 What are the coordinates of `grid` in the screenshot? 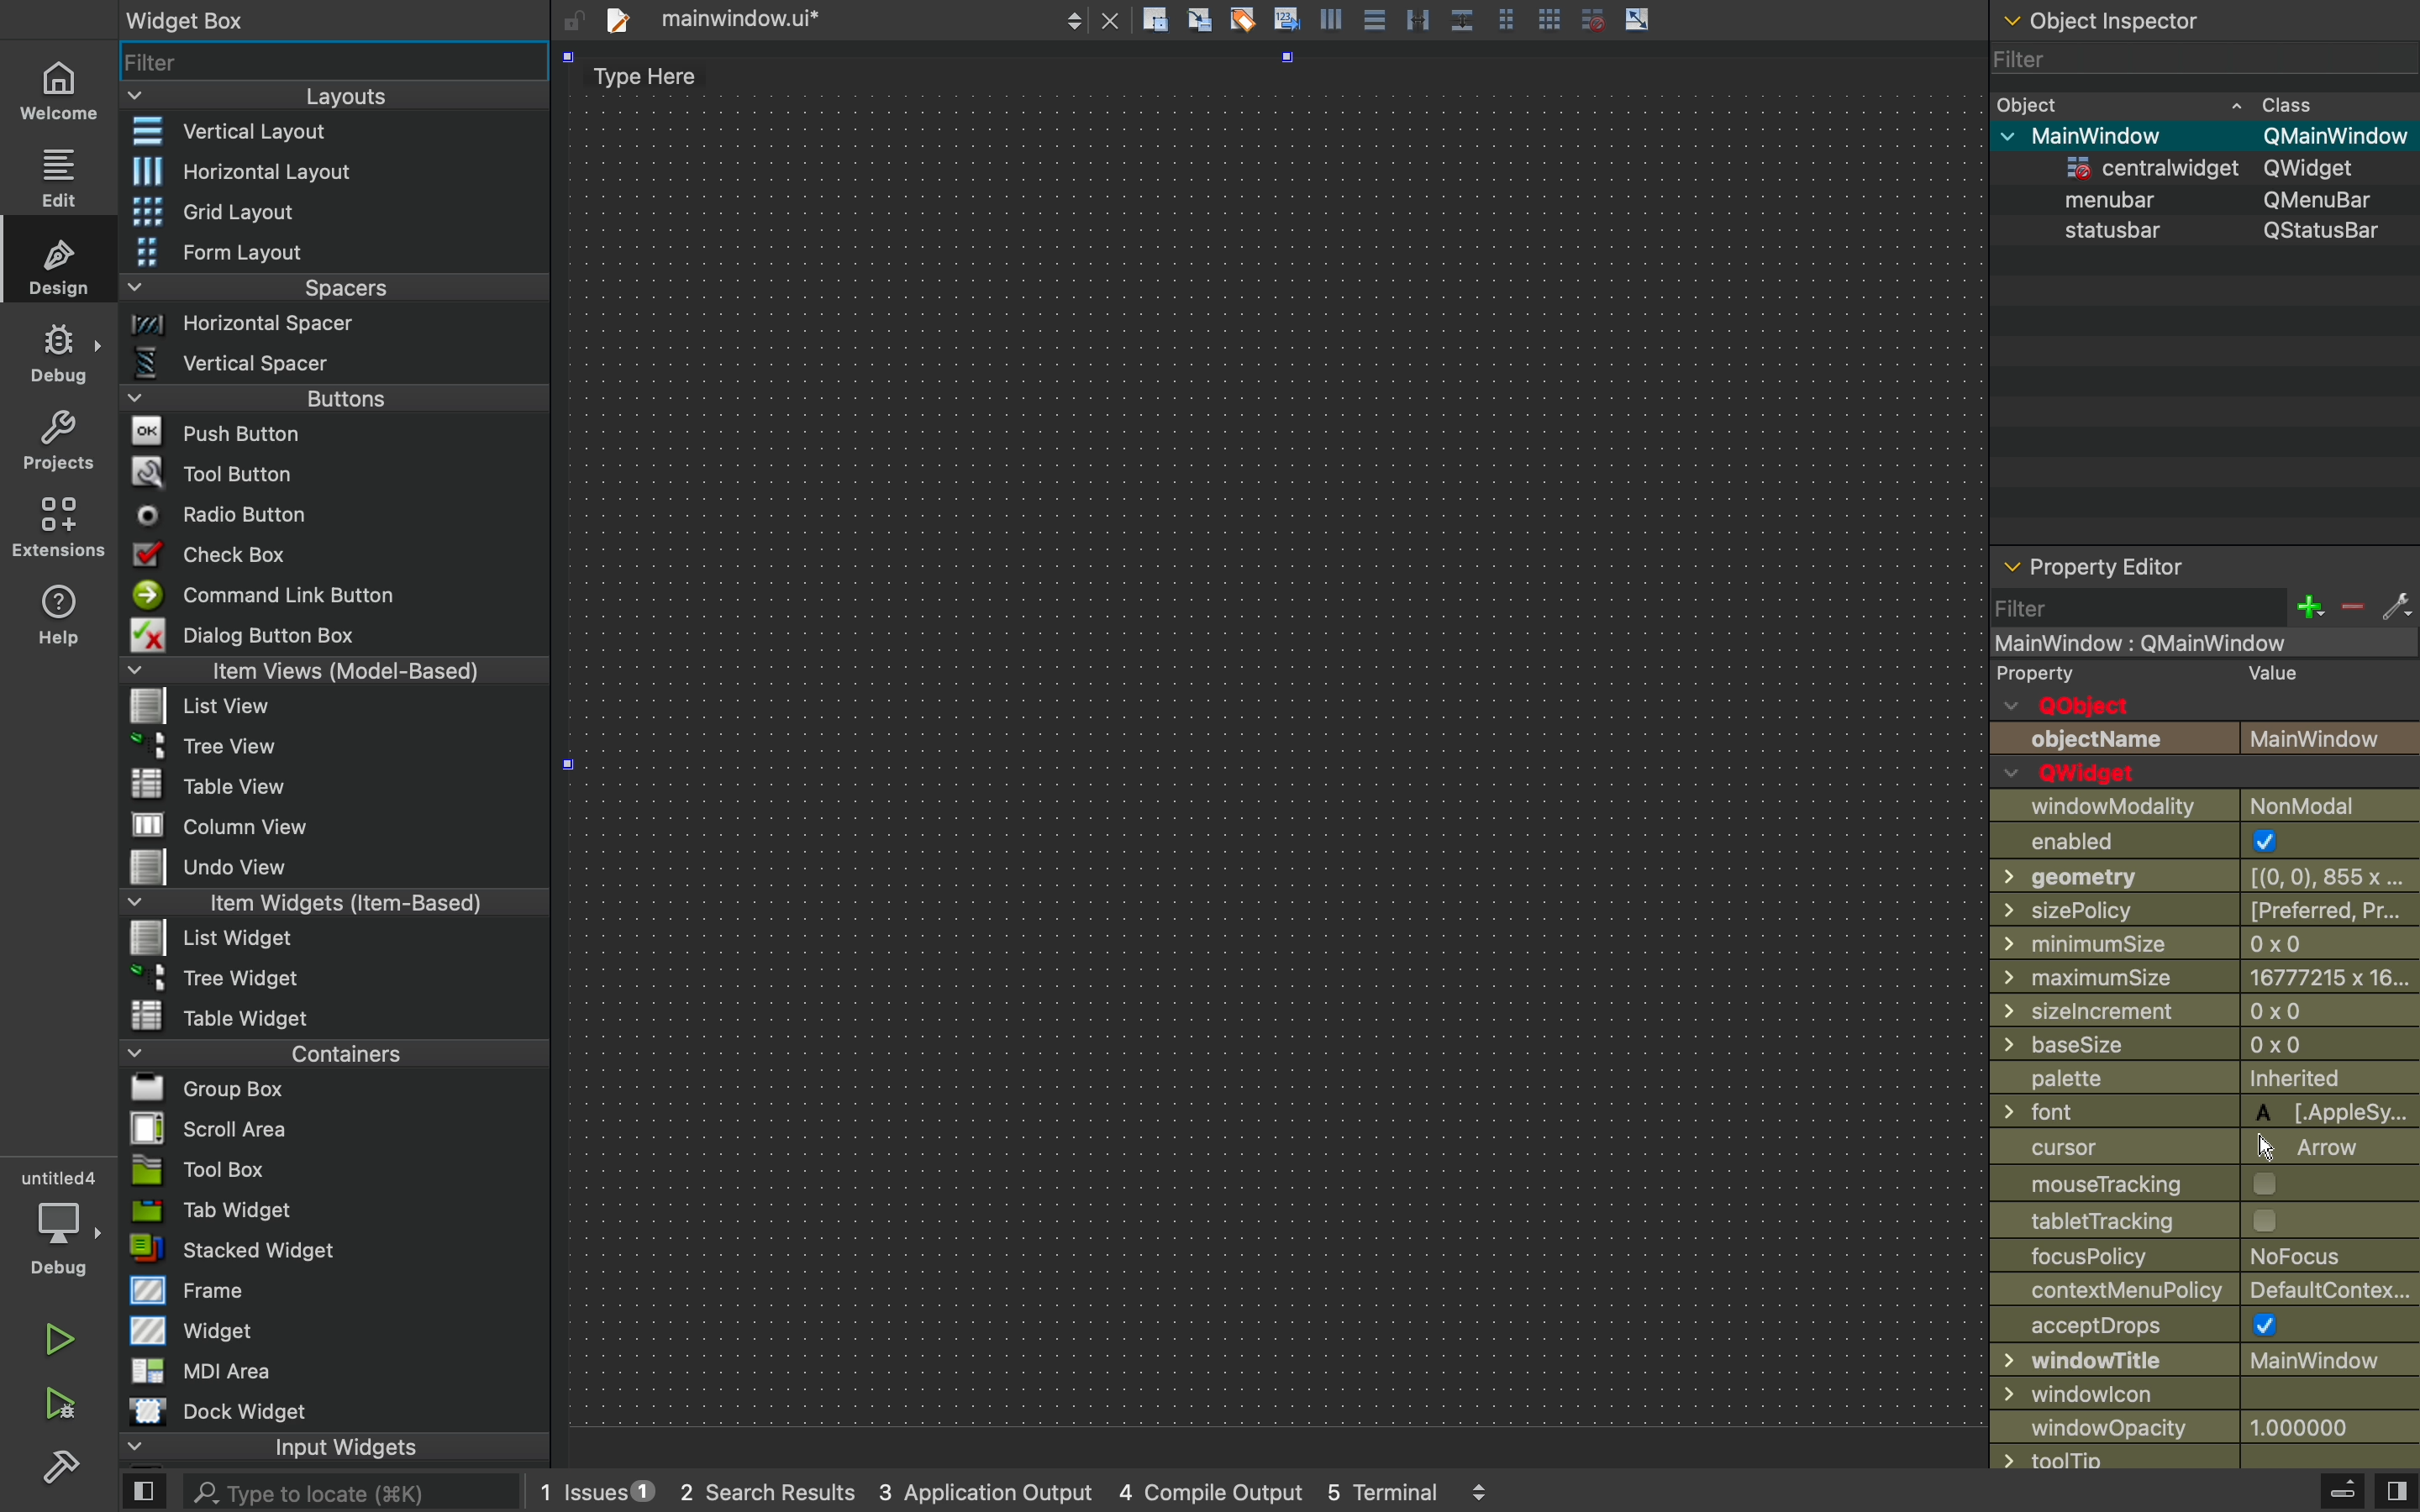 It's located at (1591, 19).